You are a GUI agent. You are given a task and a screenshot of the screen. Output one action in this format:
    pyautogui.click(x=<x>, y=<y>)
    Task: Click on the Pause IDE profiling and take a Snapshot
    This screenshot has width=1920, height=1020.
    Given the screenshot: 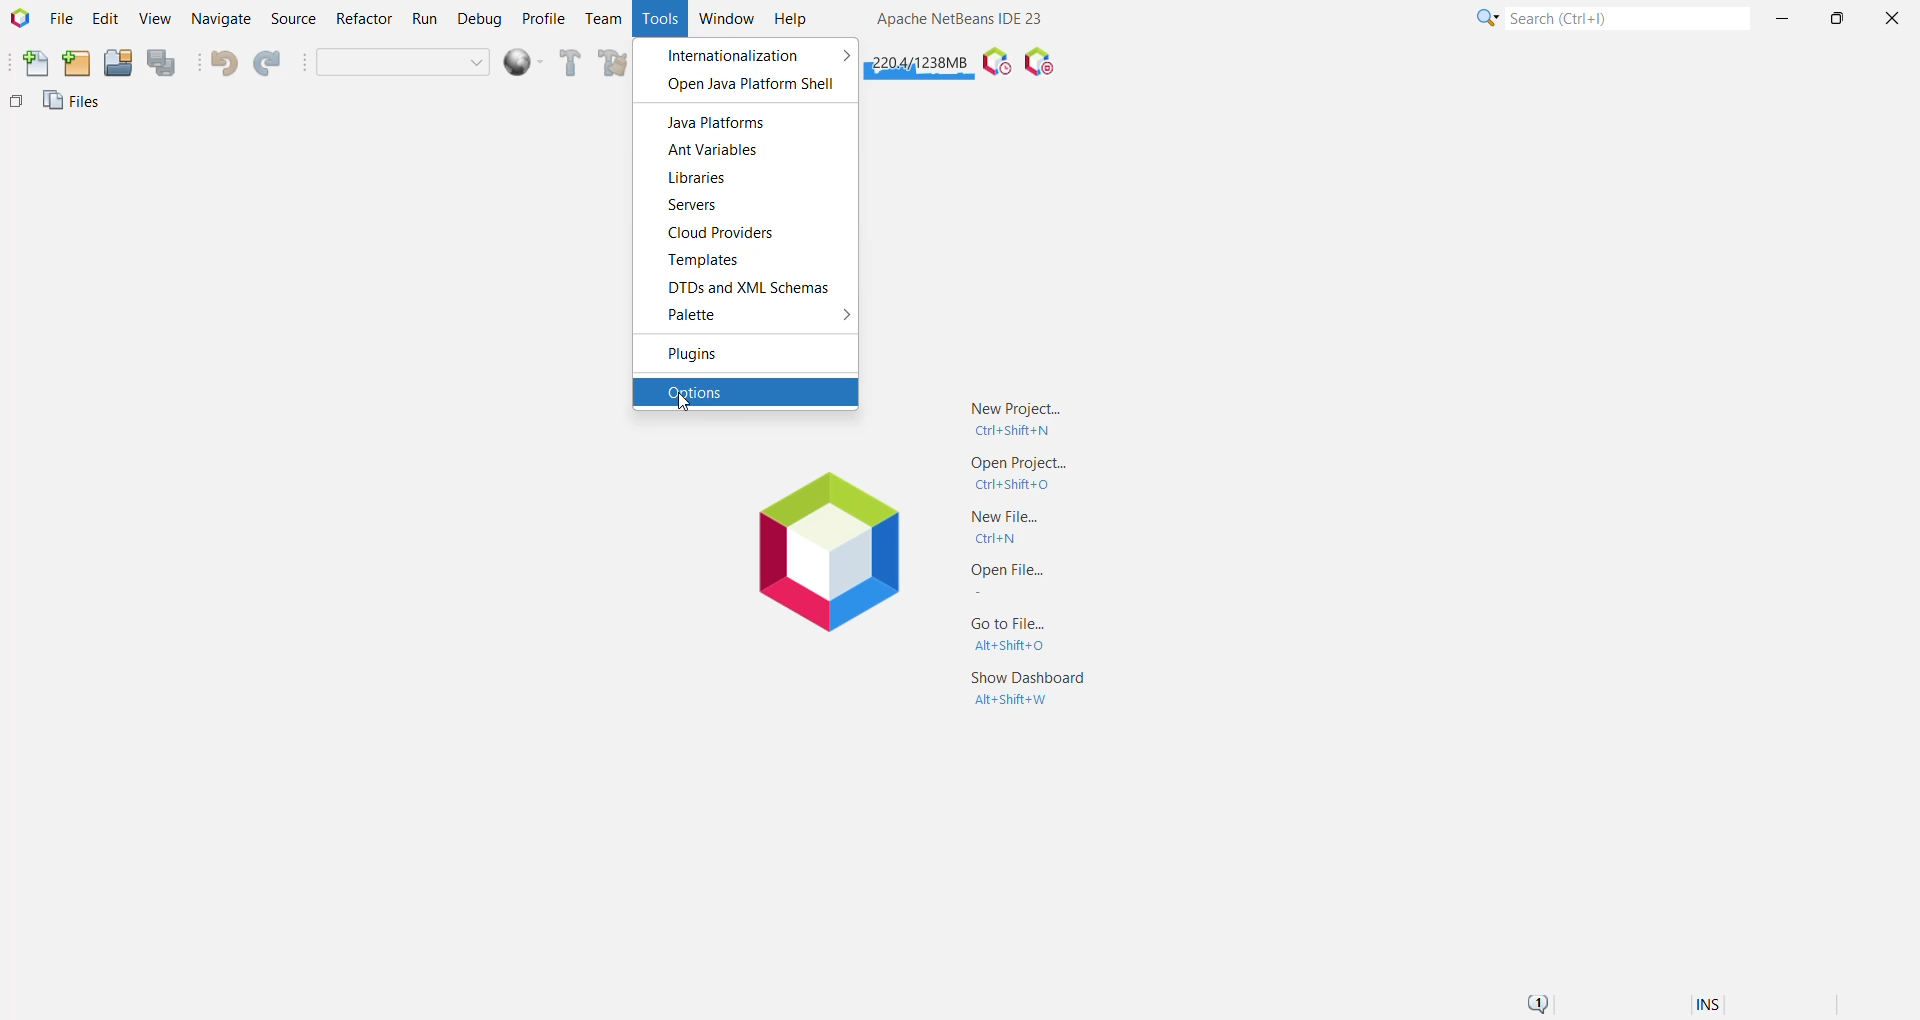 What is the action you would take?
    pyautogui.click(x=997, y=63)
    